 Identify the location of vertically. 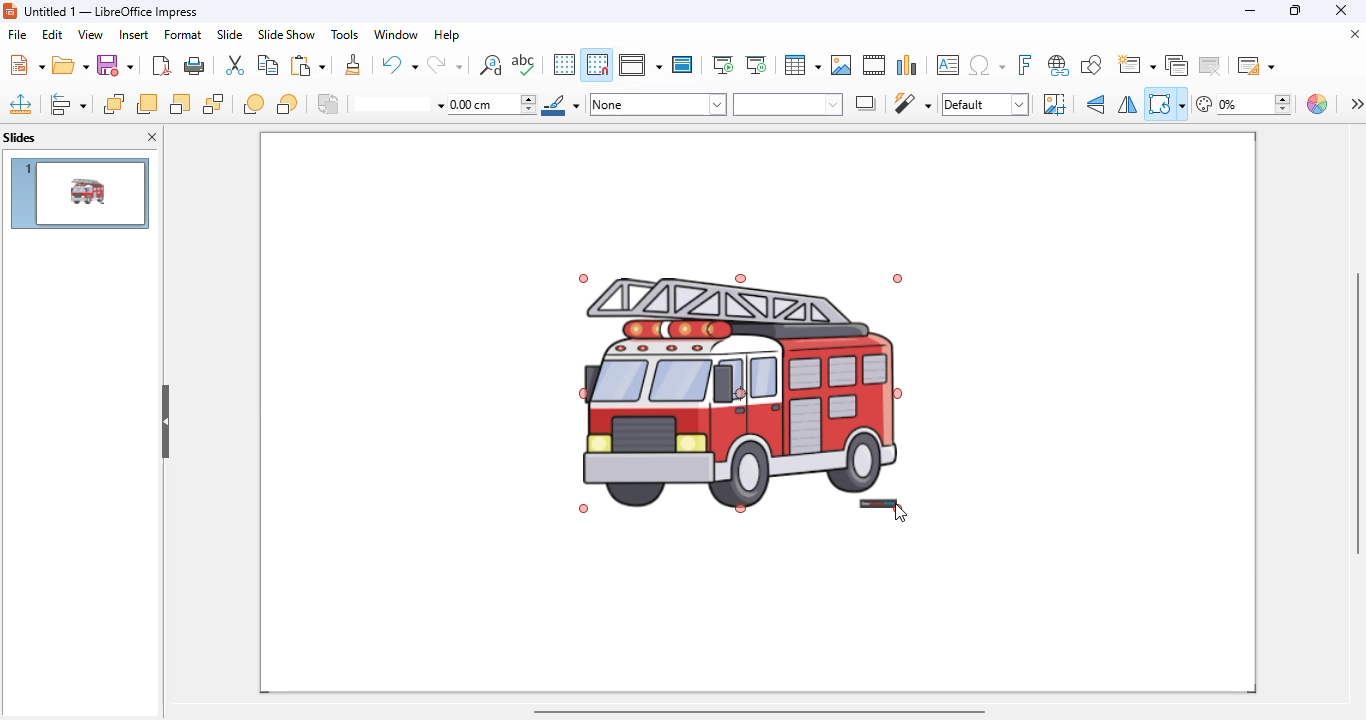
(1097, 104).